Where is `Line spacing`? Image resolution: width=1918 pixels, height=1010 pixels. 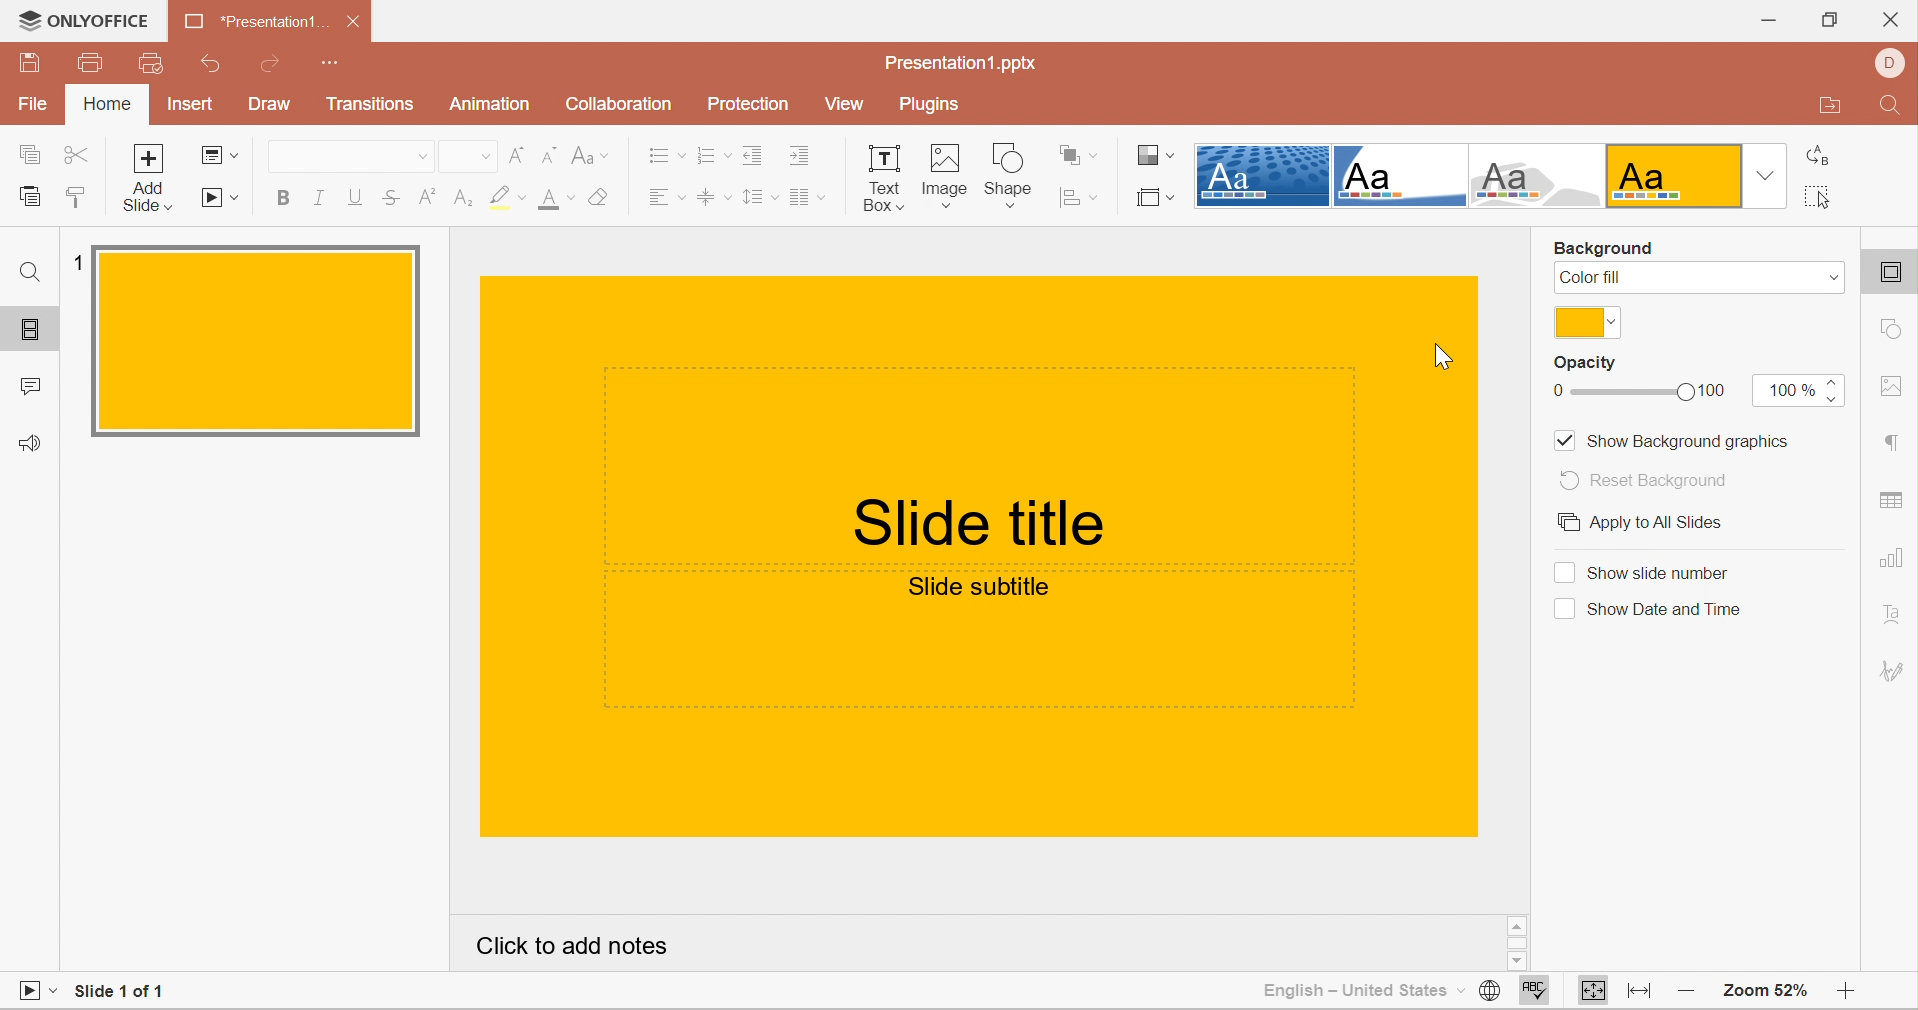 Line spacing is located at coordinates (759, 196).